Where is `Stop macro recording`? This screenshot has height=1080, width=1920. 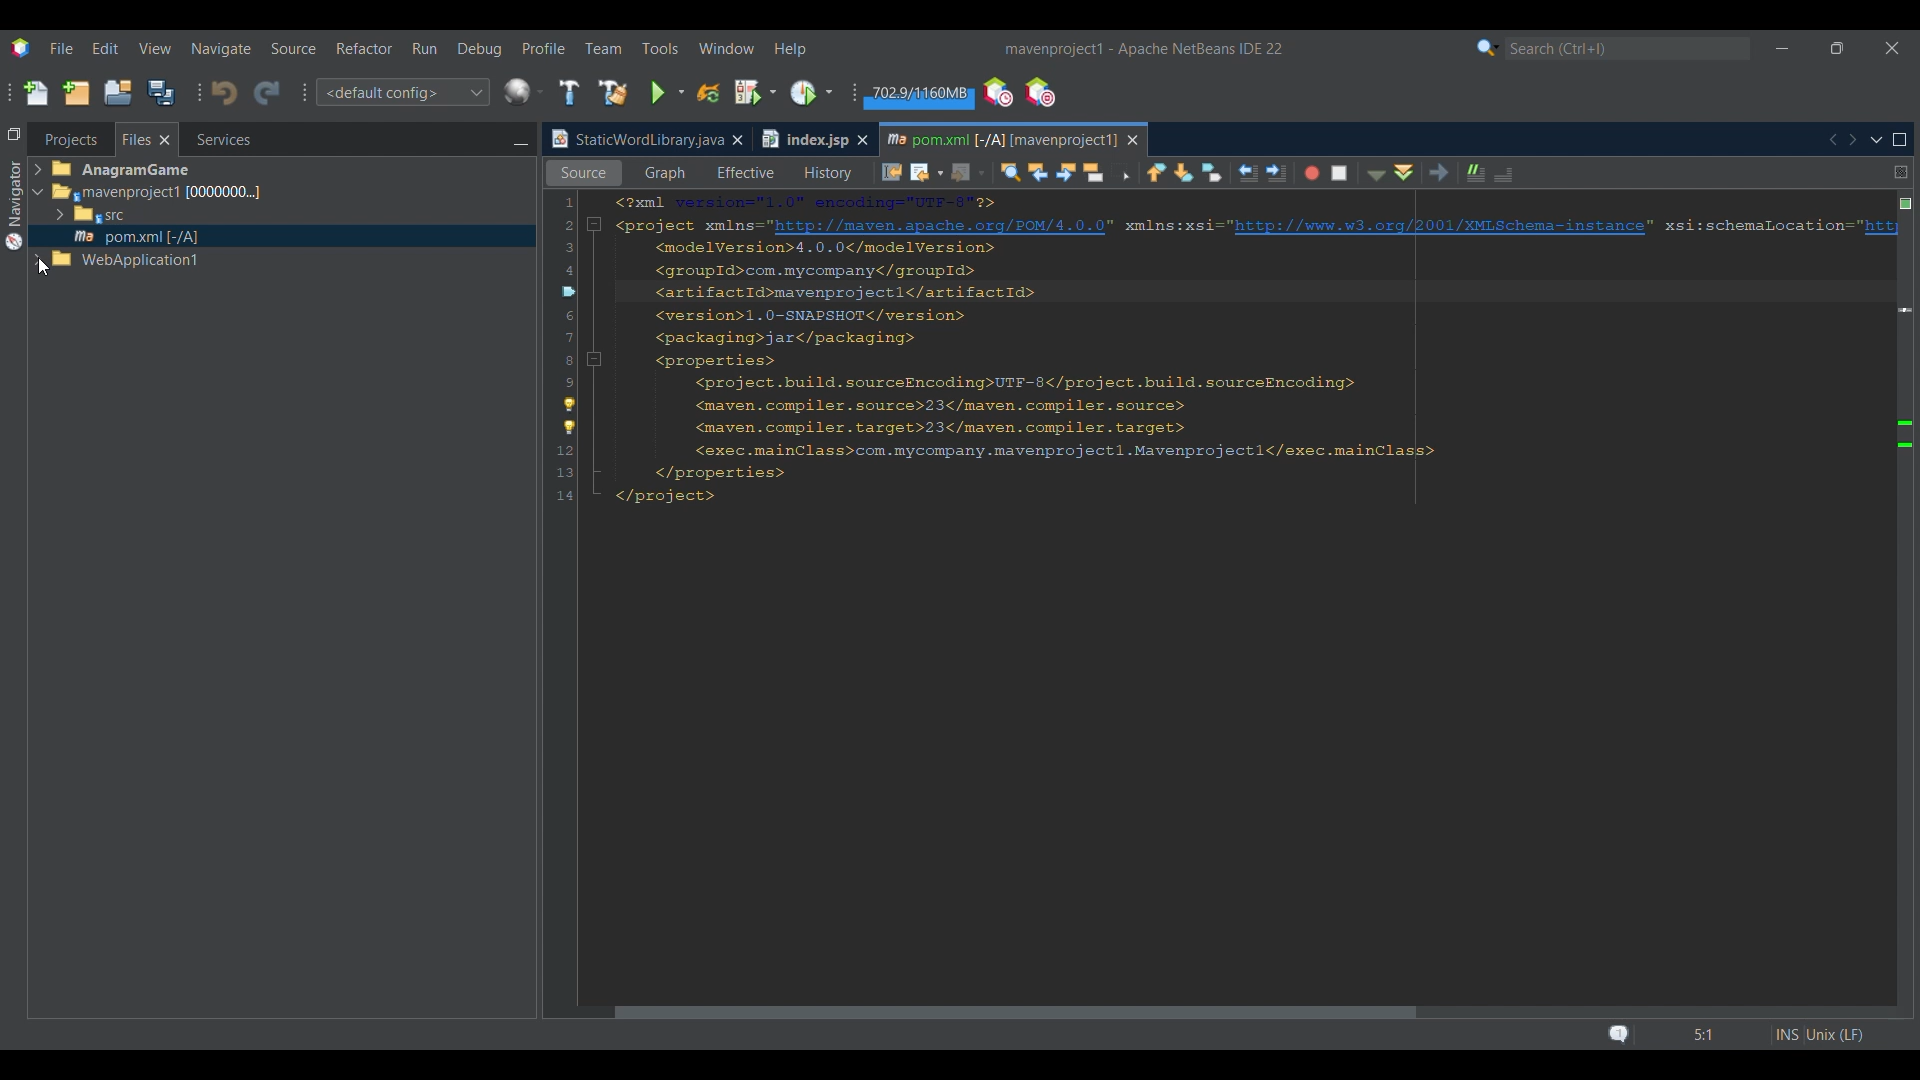 Stop macro recording is located at coordinates (1344, 172).